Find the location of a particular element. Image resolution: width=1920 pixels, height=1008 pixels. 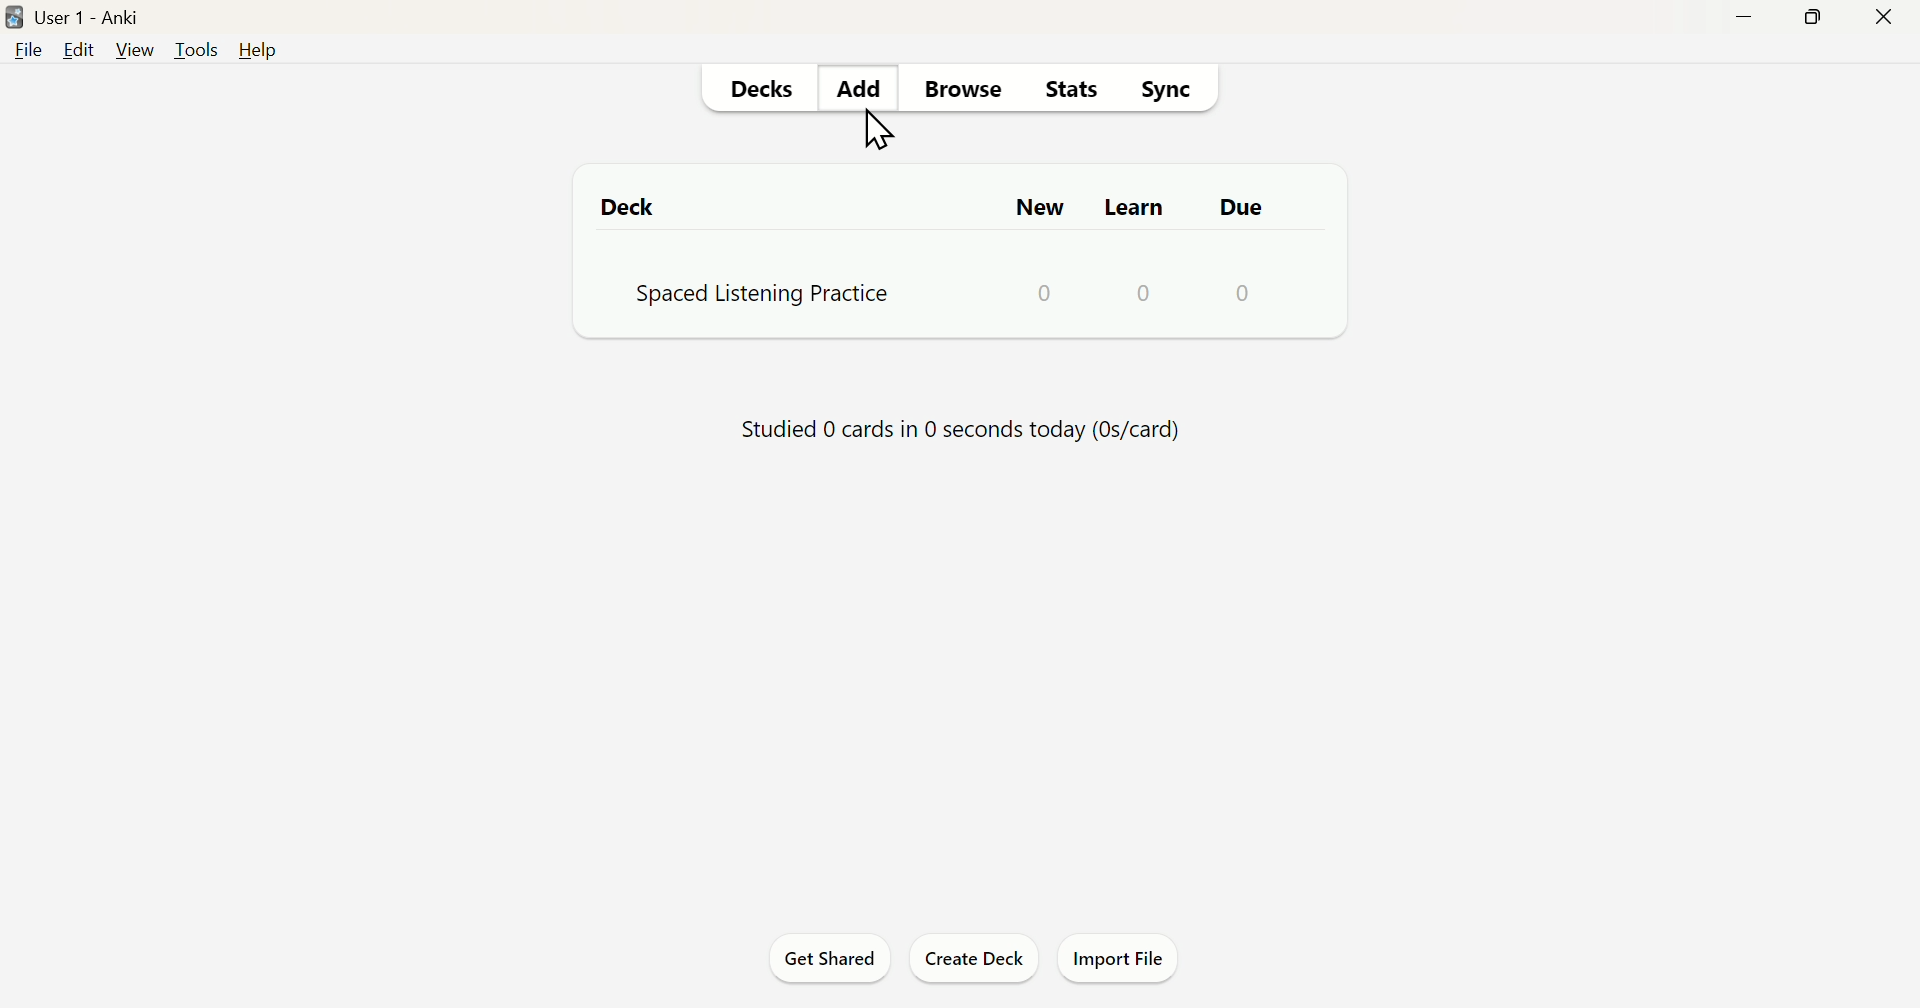

Help is located at coordinates (258, 46).